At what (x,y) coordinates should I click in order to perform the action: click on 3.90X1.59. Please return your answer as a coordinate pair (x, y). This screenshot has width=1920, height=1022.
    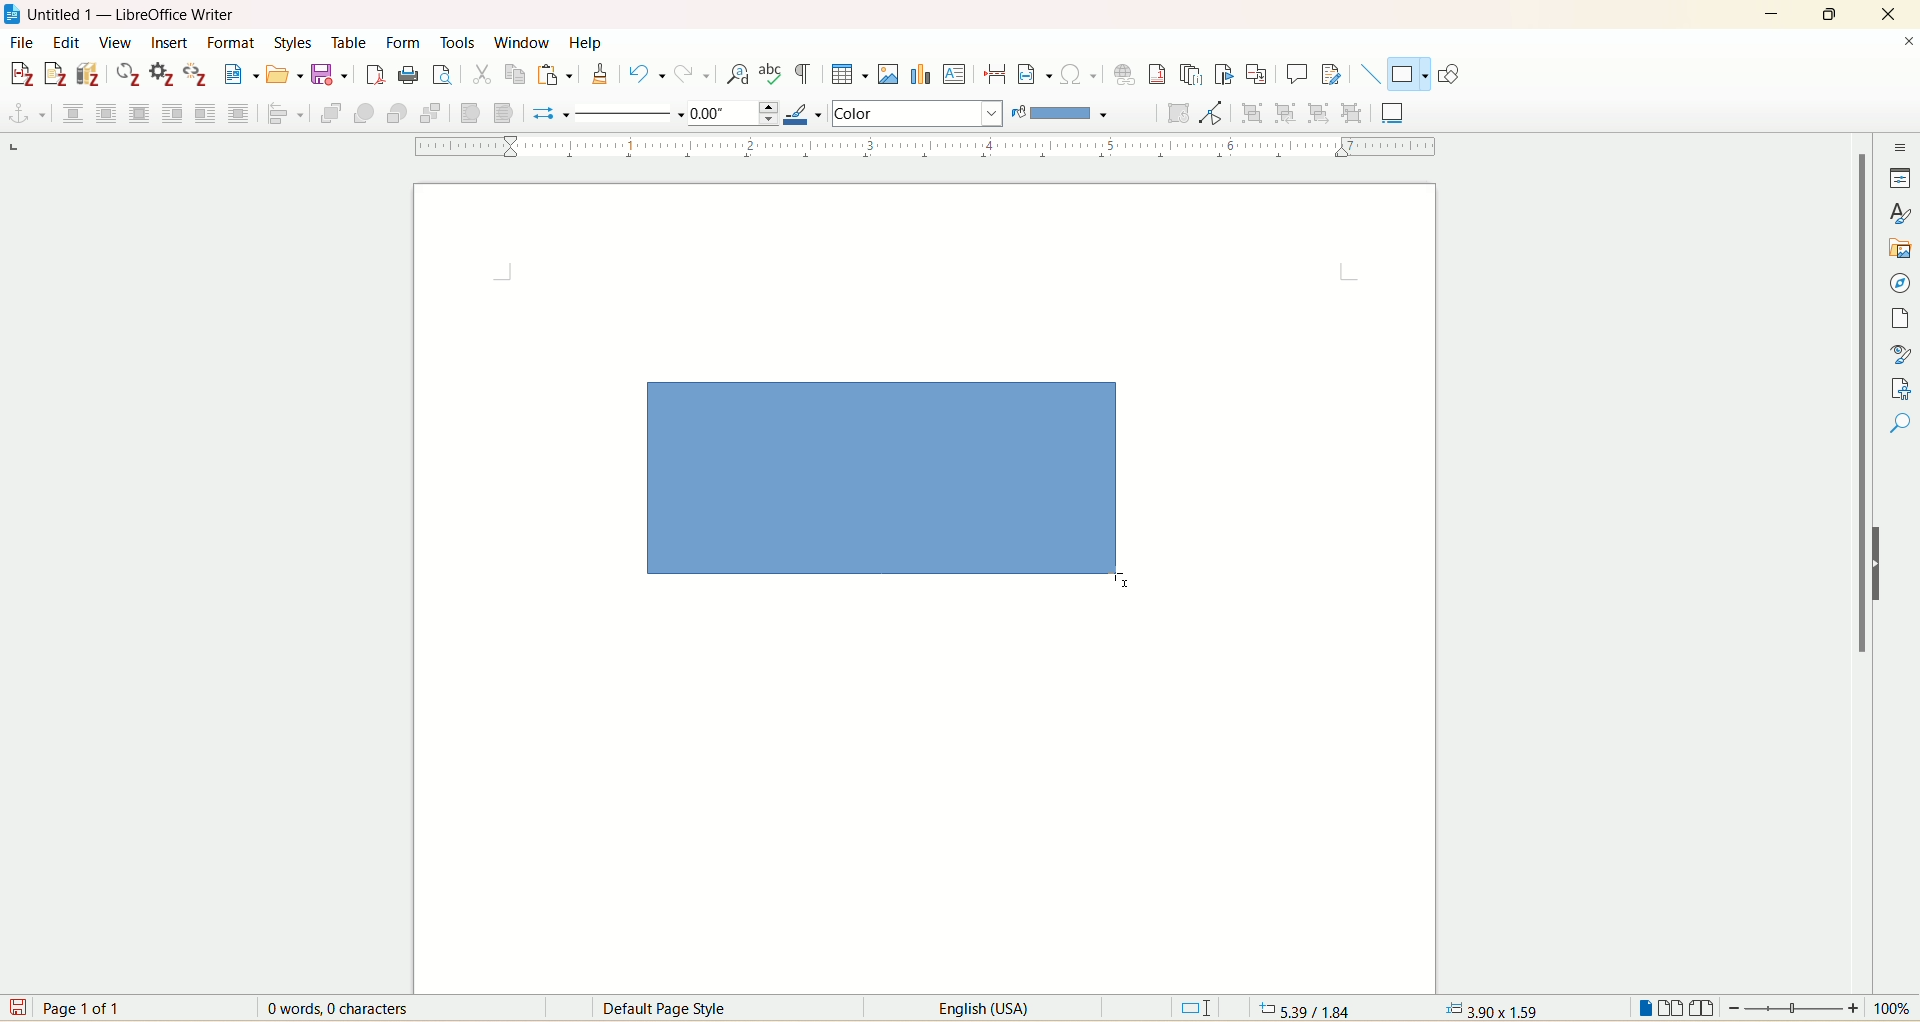
    Looking at the image, I should click on (1492, 1009).